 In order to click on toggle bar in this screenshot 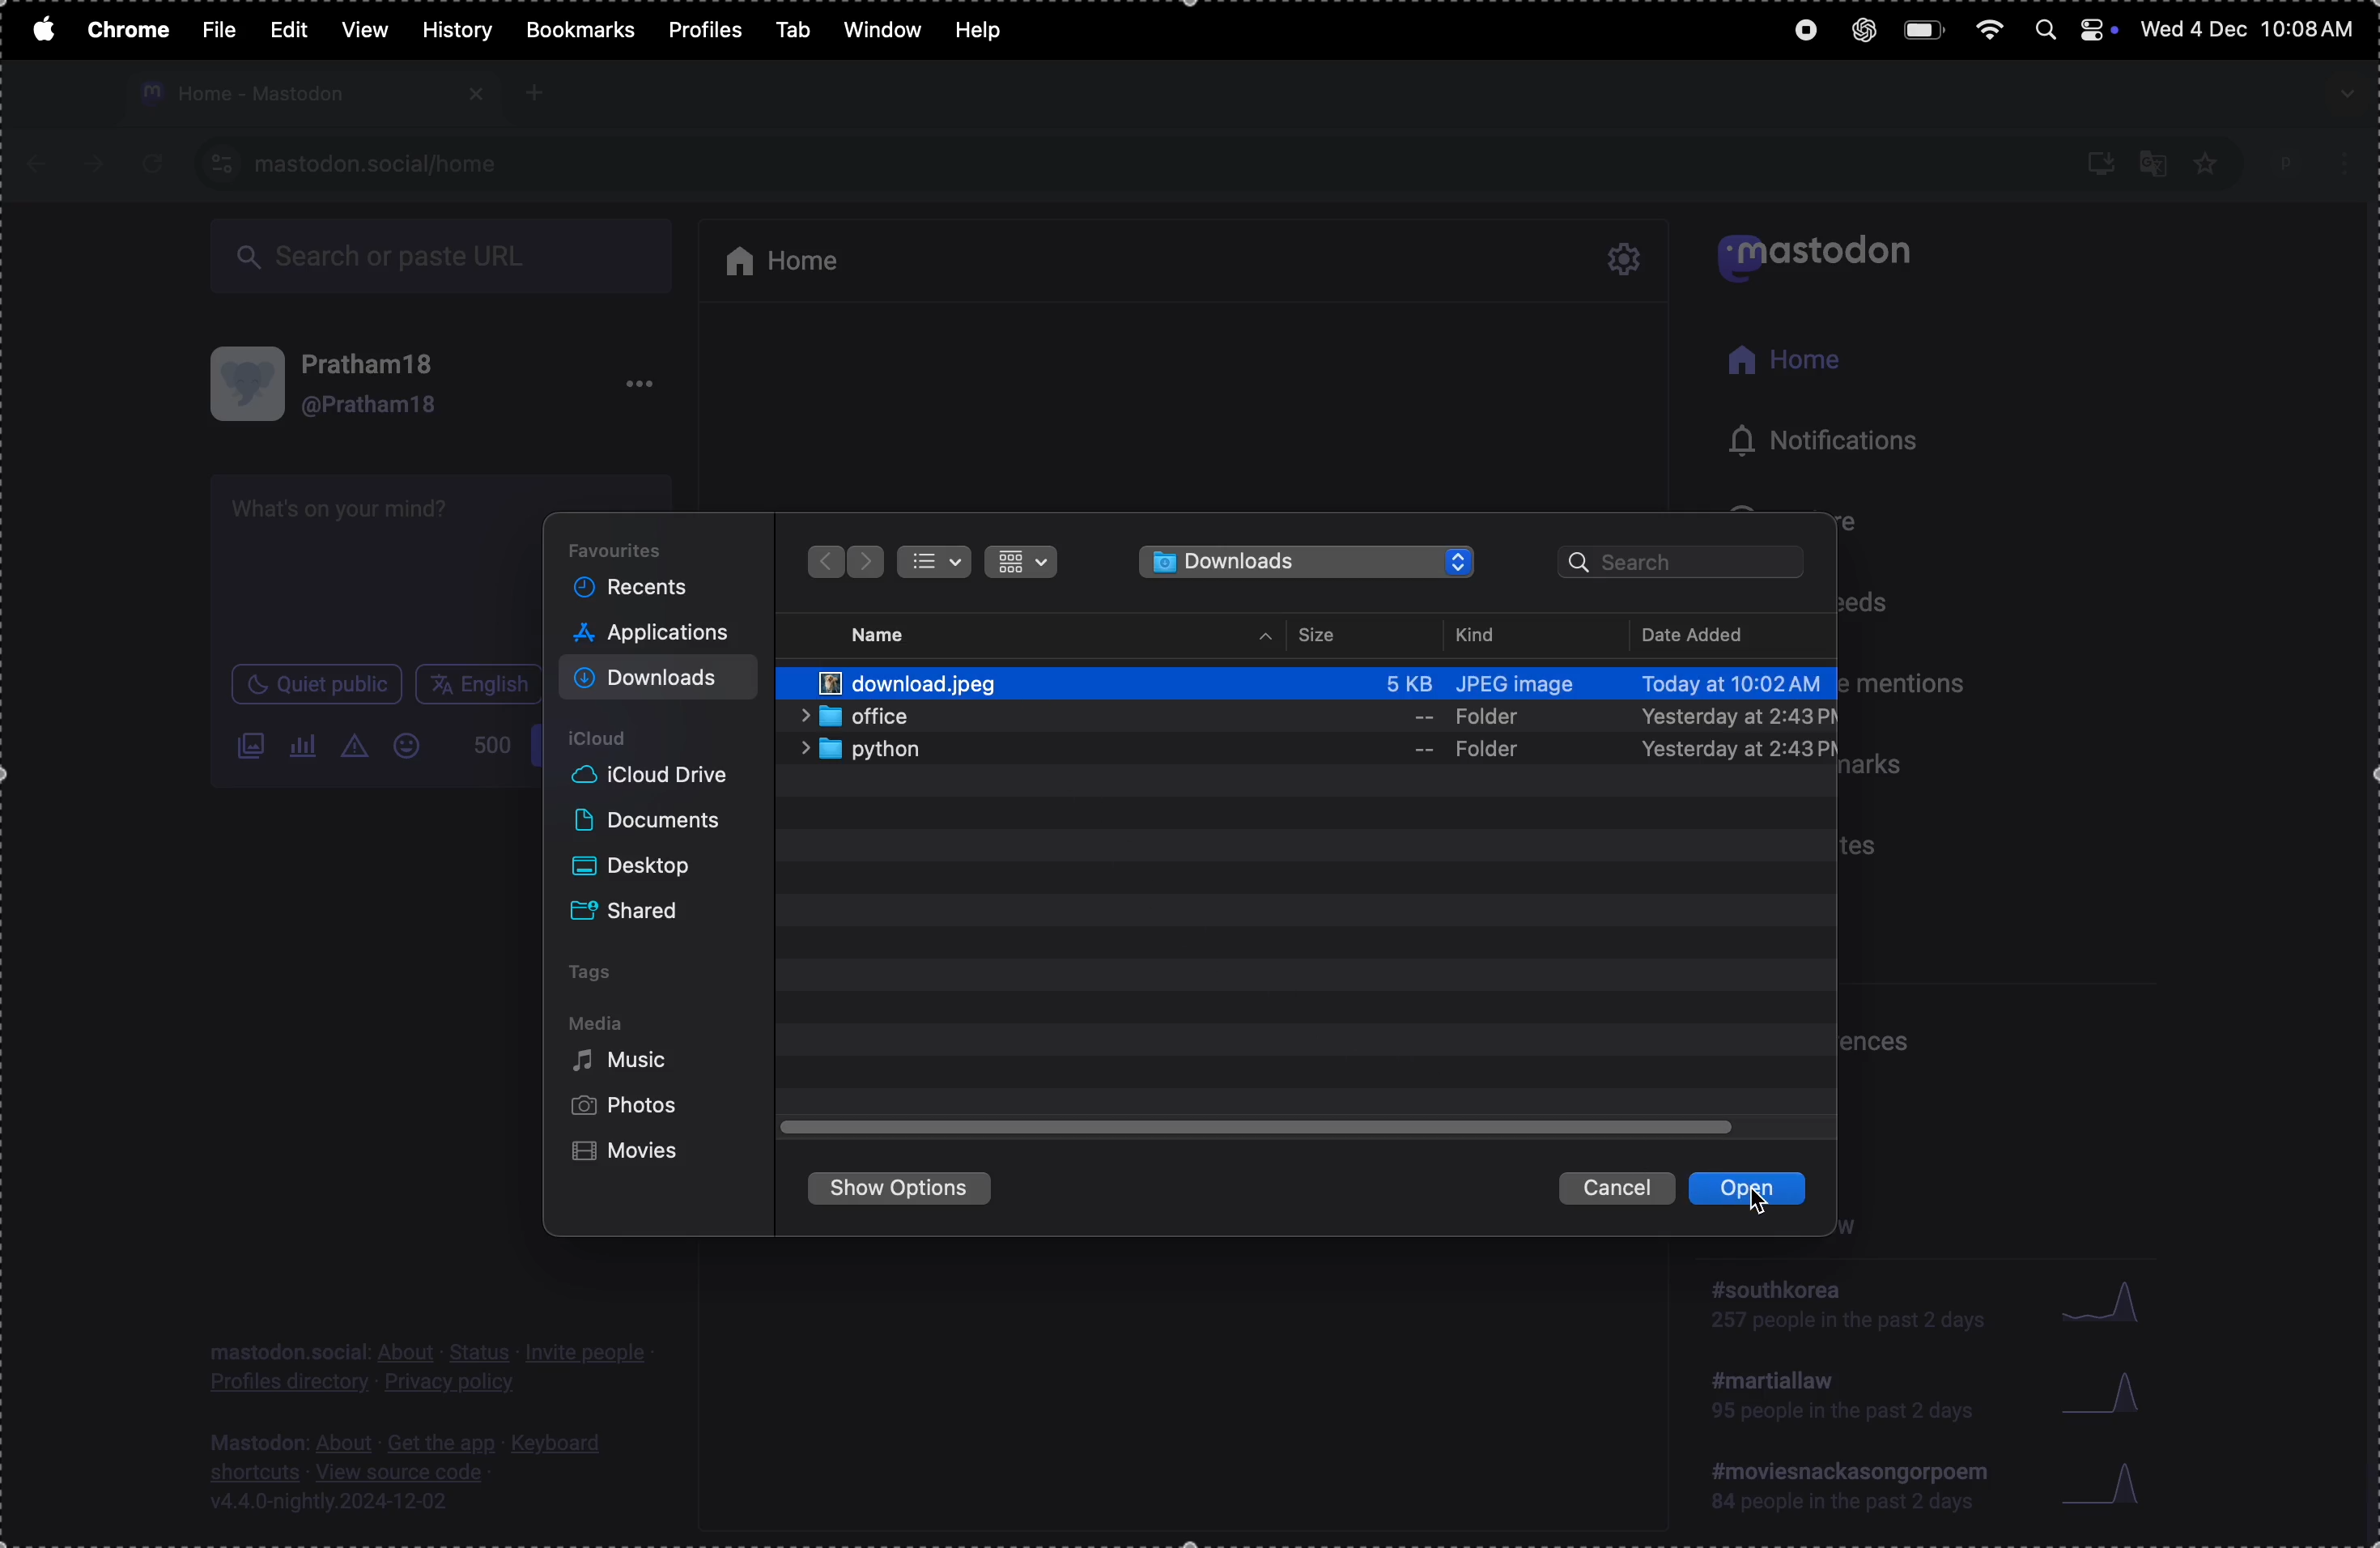, I will do `click(1261, 1128)`.